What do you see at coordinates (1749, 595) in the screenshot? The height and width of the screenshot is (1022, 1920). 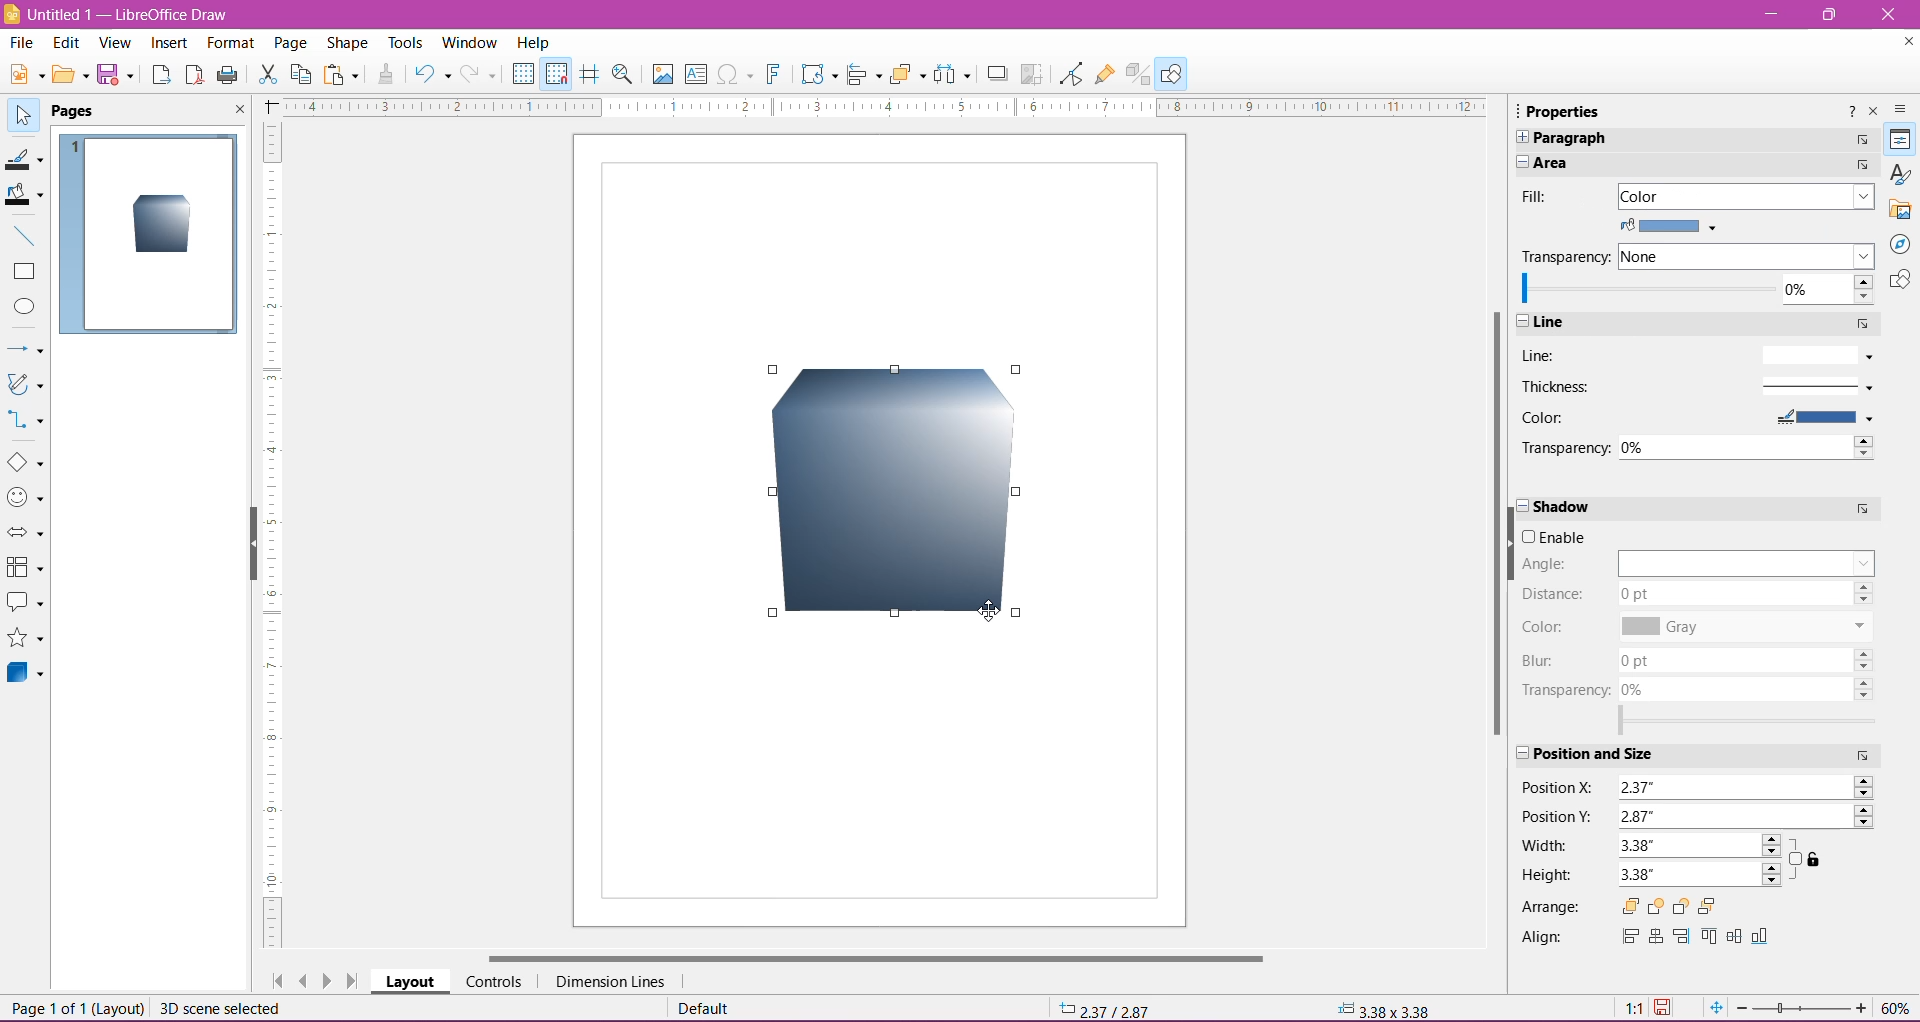 I see `Set Shadow distance` at bounding box center [1749, 595].